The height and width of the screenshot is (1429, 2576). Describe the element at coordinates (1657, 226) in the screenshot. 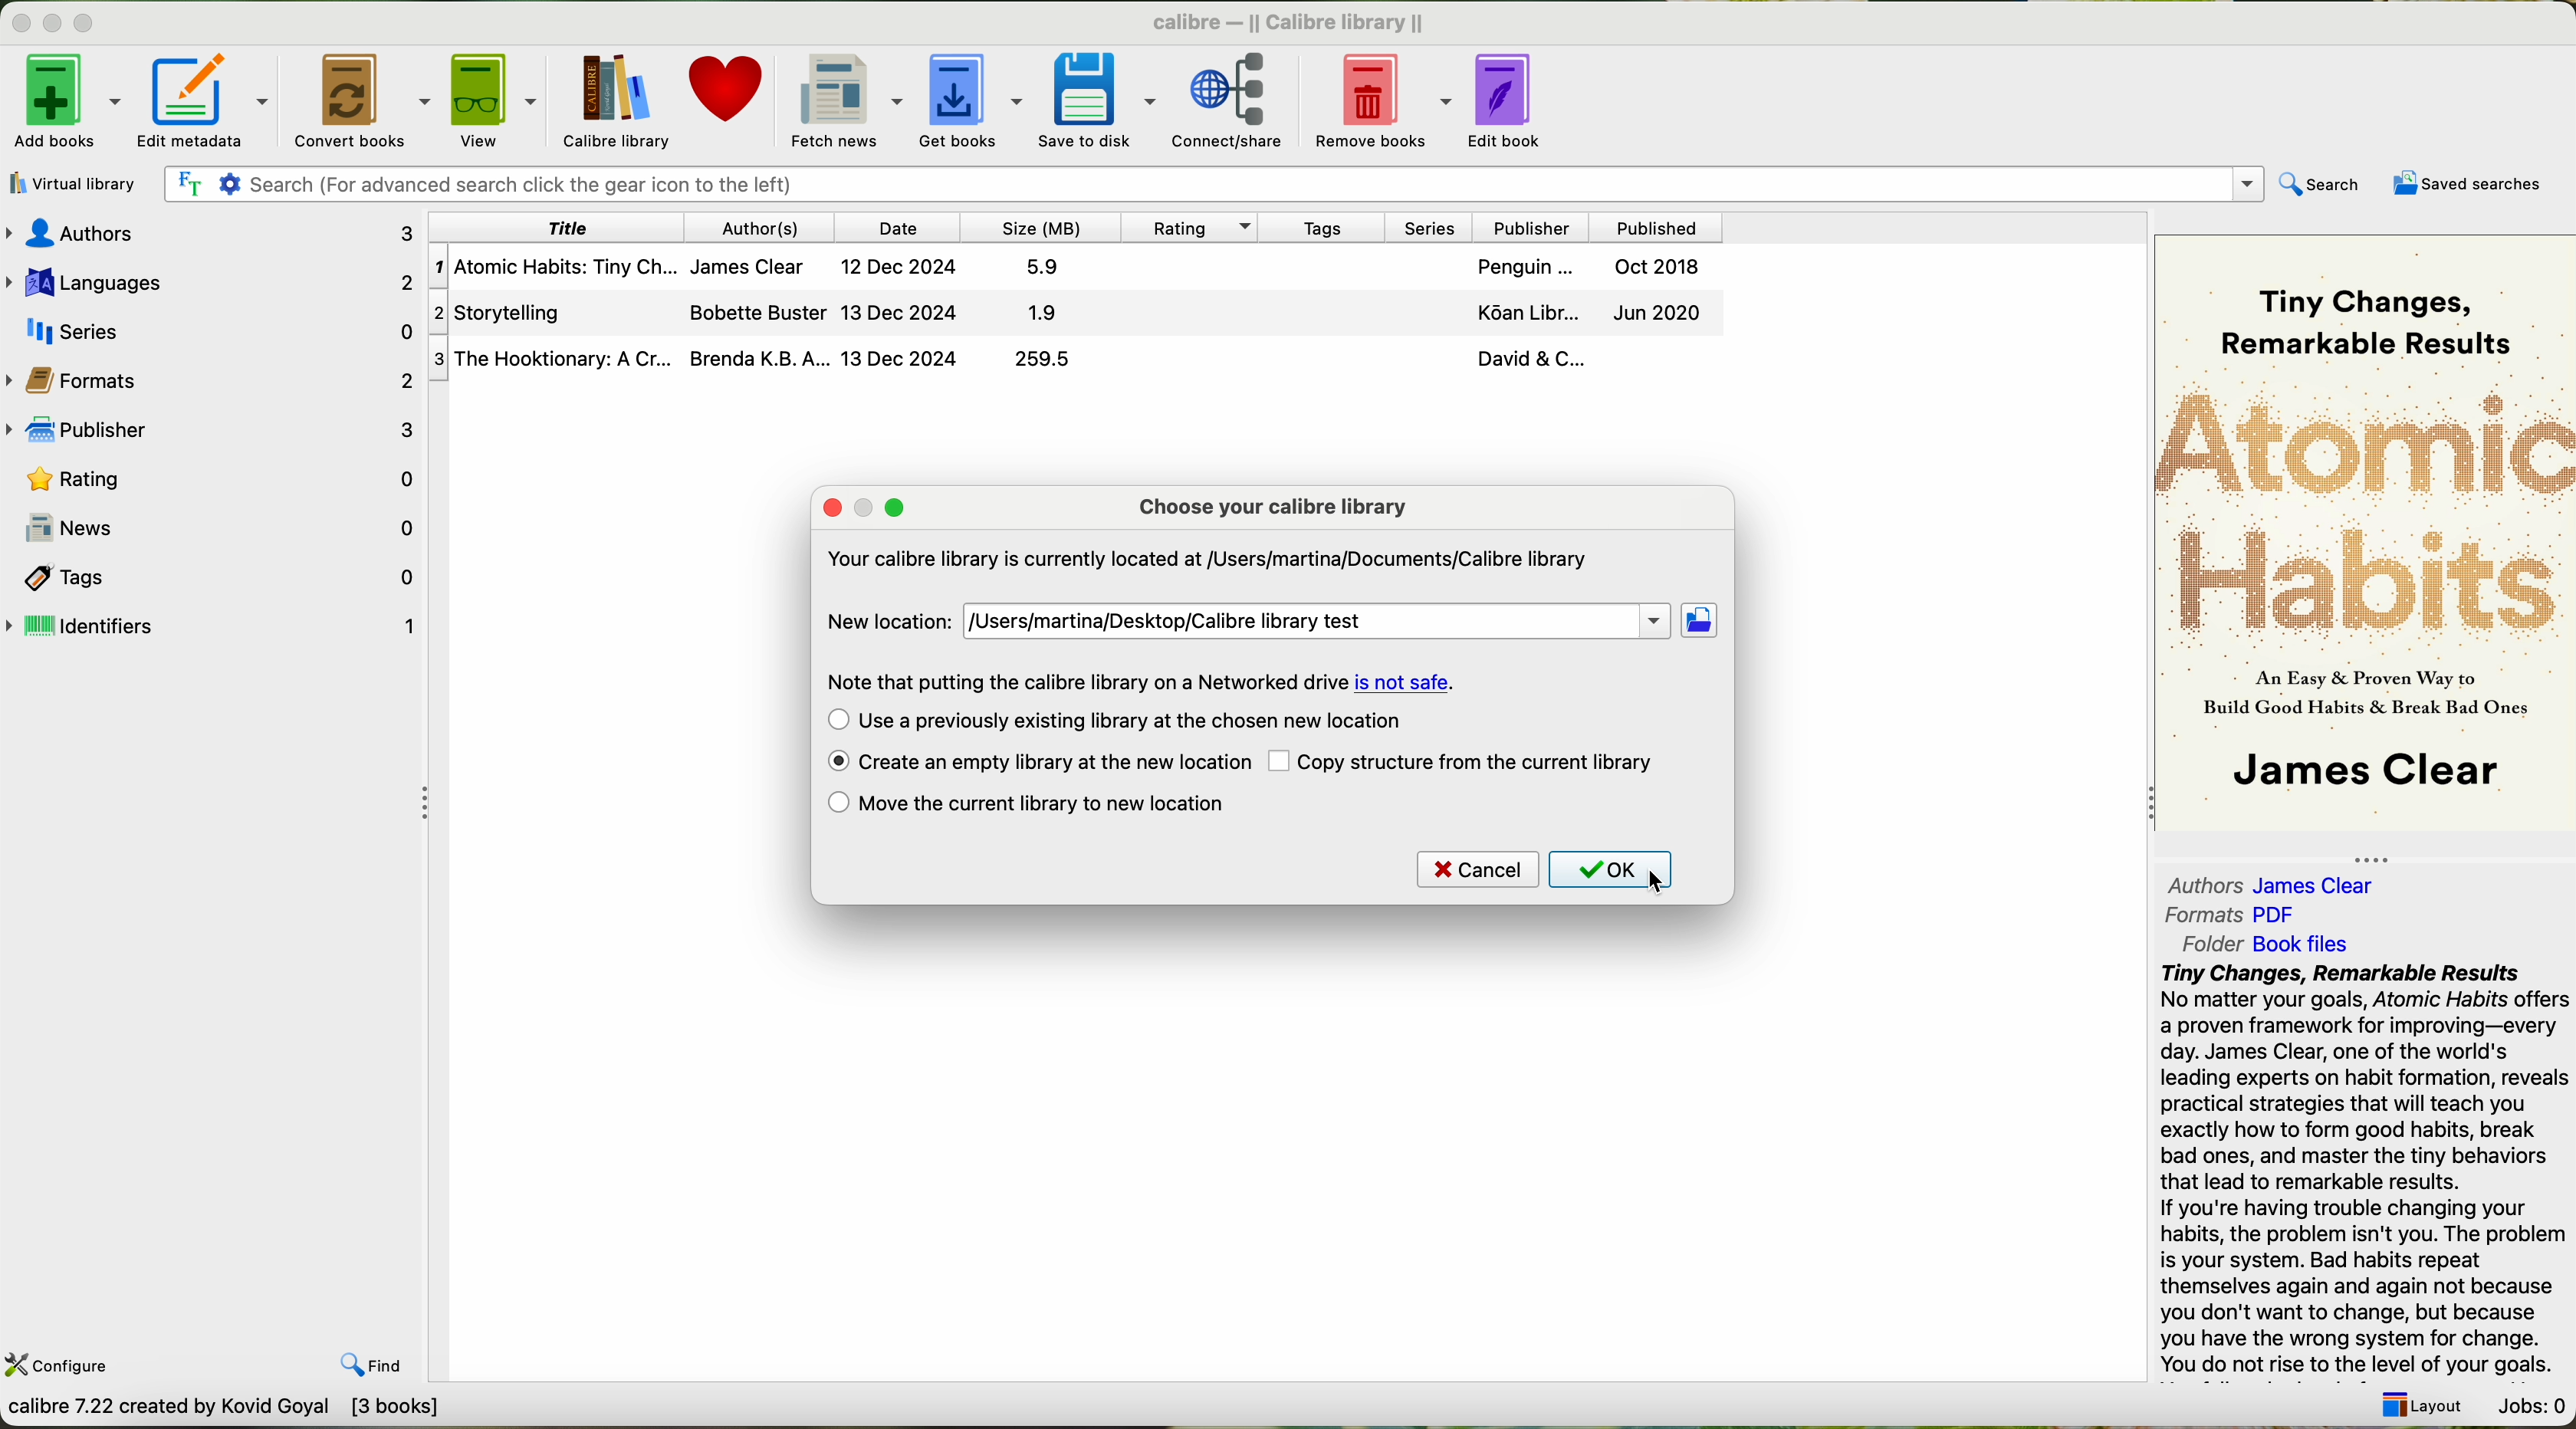

I see `published` at that location.